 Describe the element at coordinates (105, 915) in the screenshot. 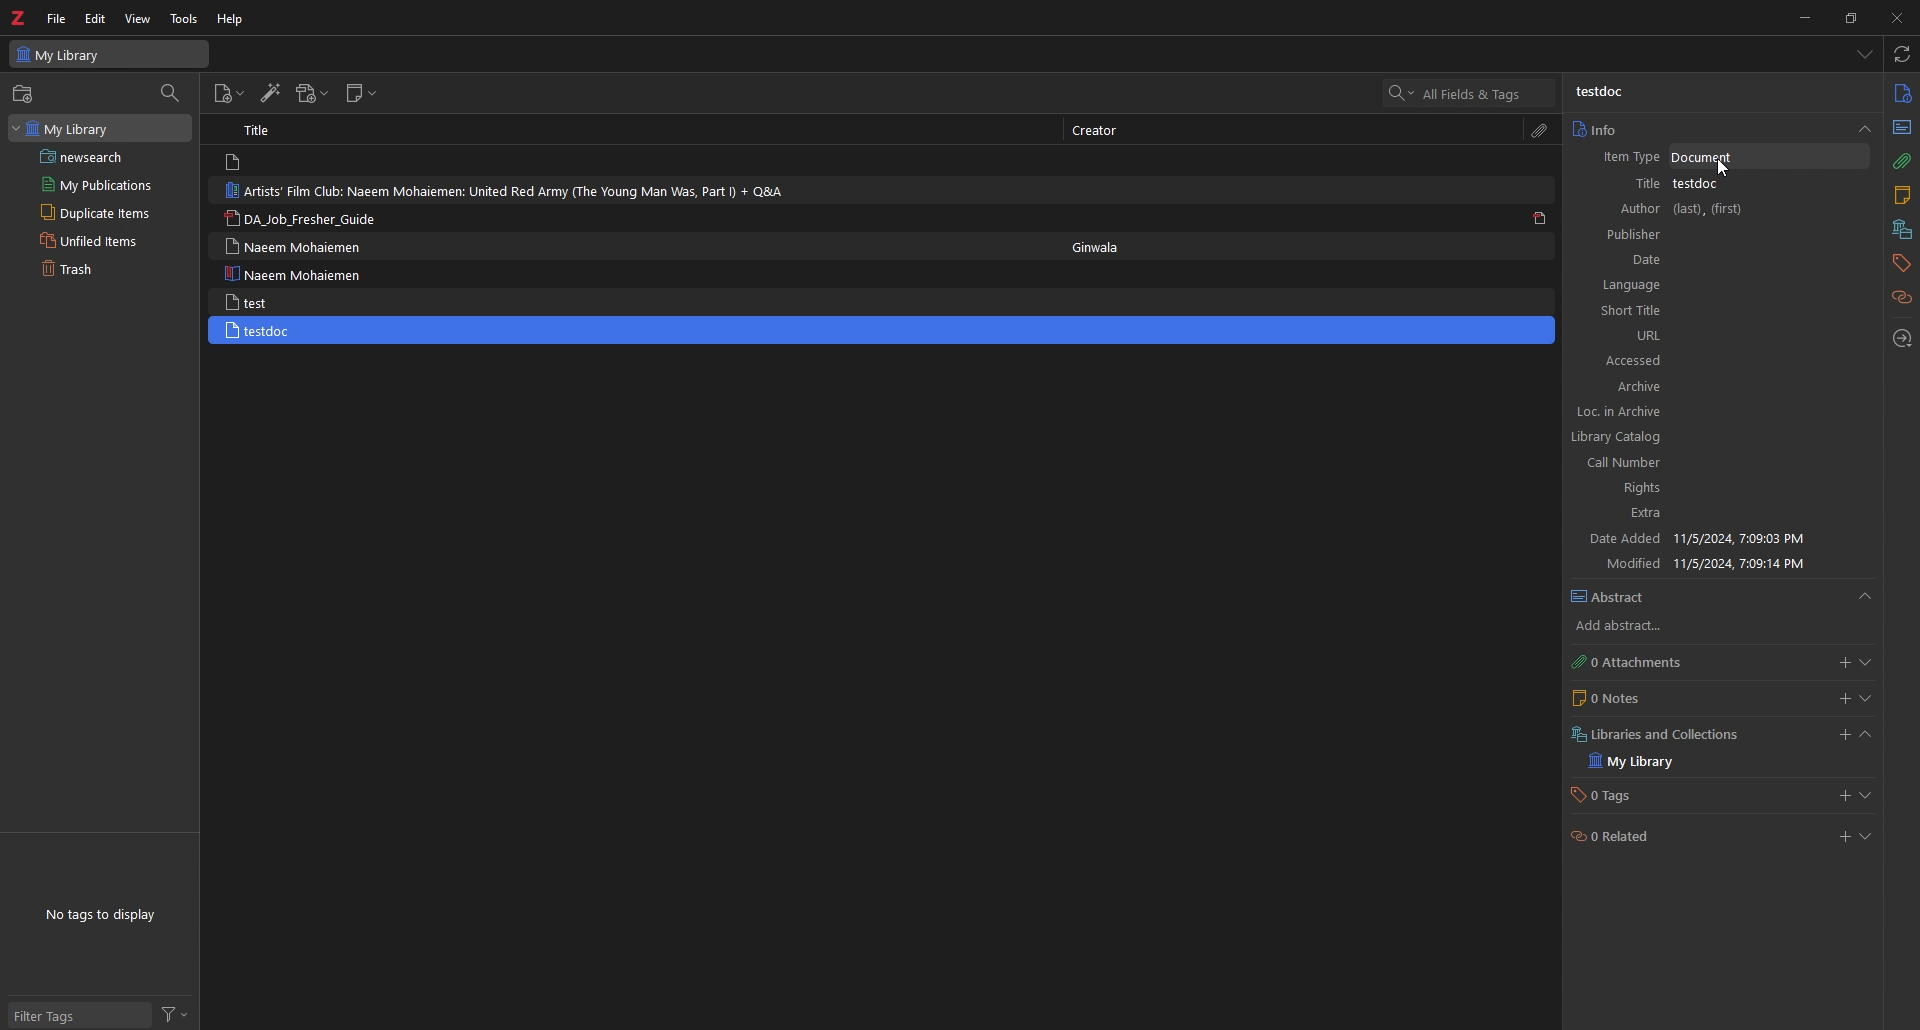

I see `No tags to display` at that location.